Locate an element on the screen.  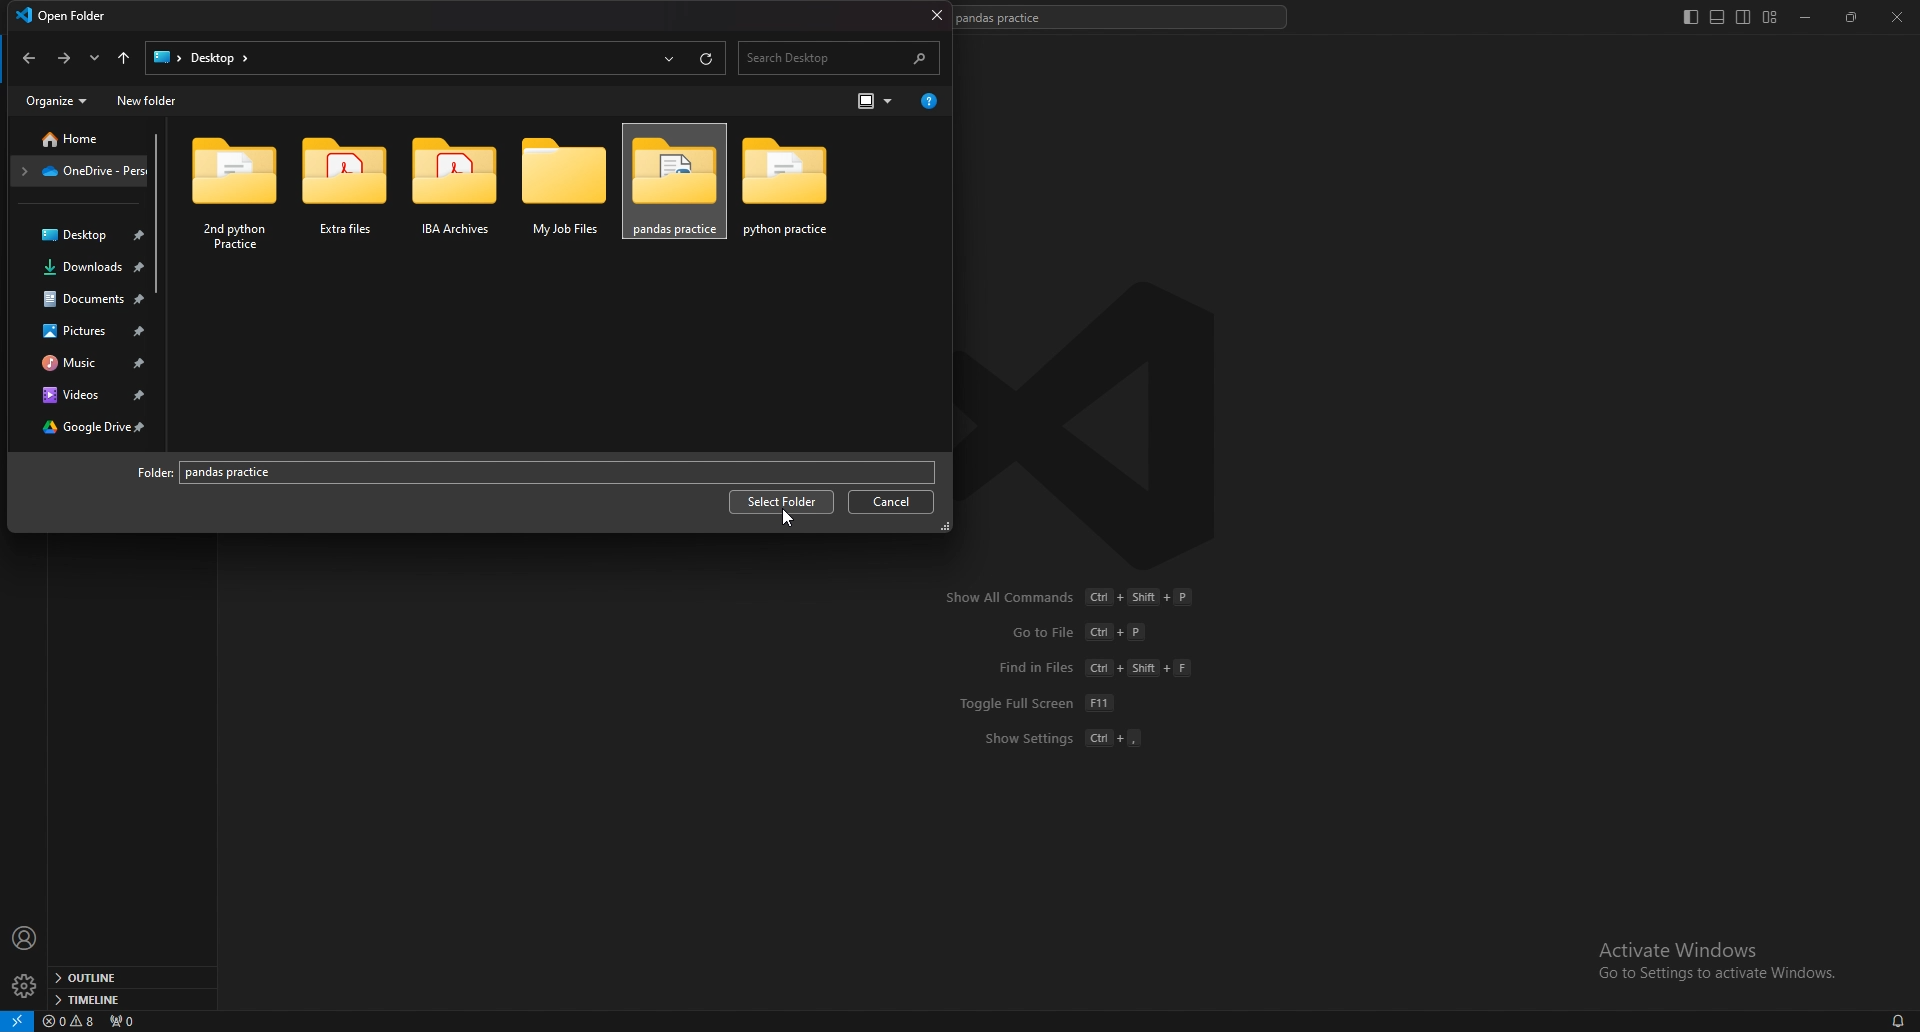
pictures folder is located at coordinates (86, 331).